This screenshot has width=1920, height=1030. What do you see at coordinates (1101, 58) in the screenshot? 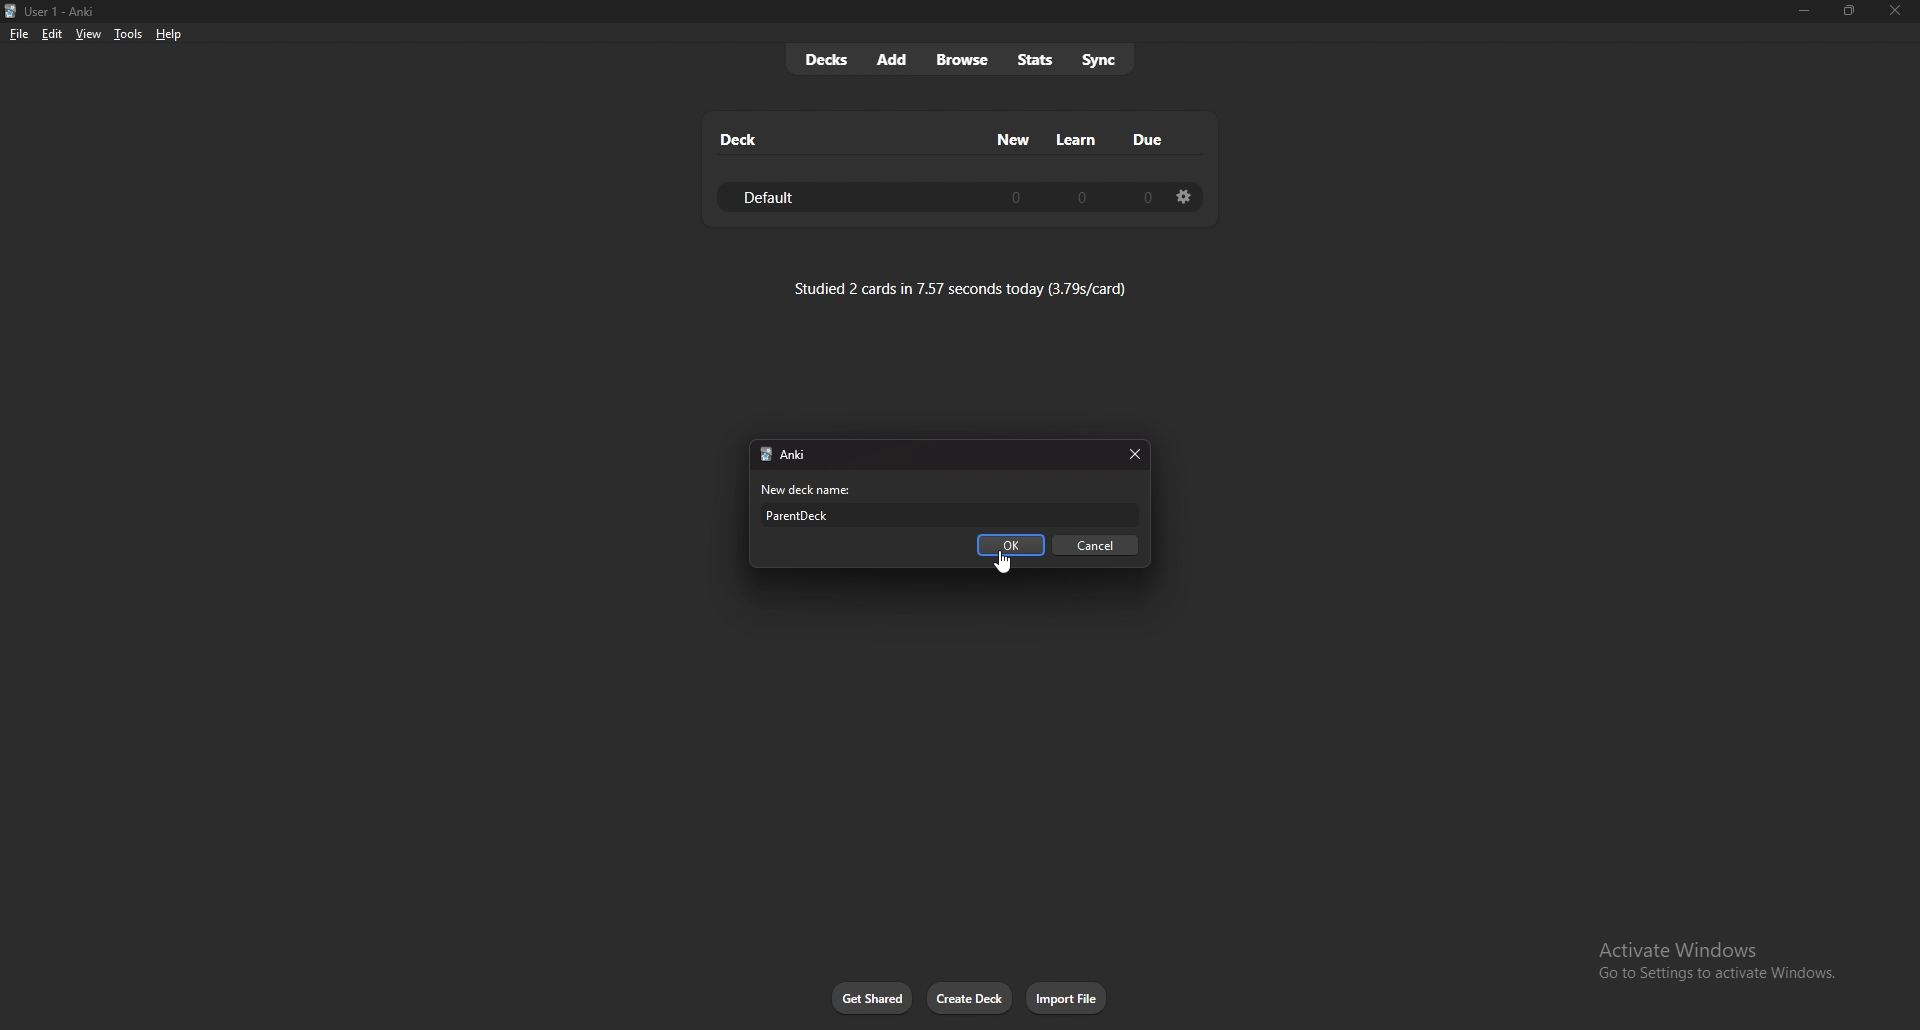
I see `sync` at bounding box center [1101, 58].